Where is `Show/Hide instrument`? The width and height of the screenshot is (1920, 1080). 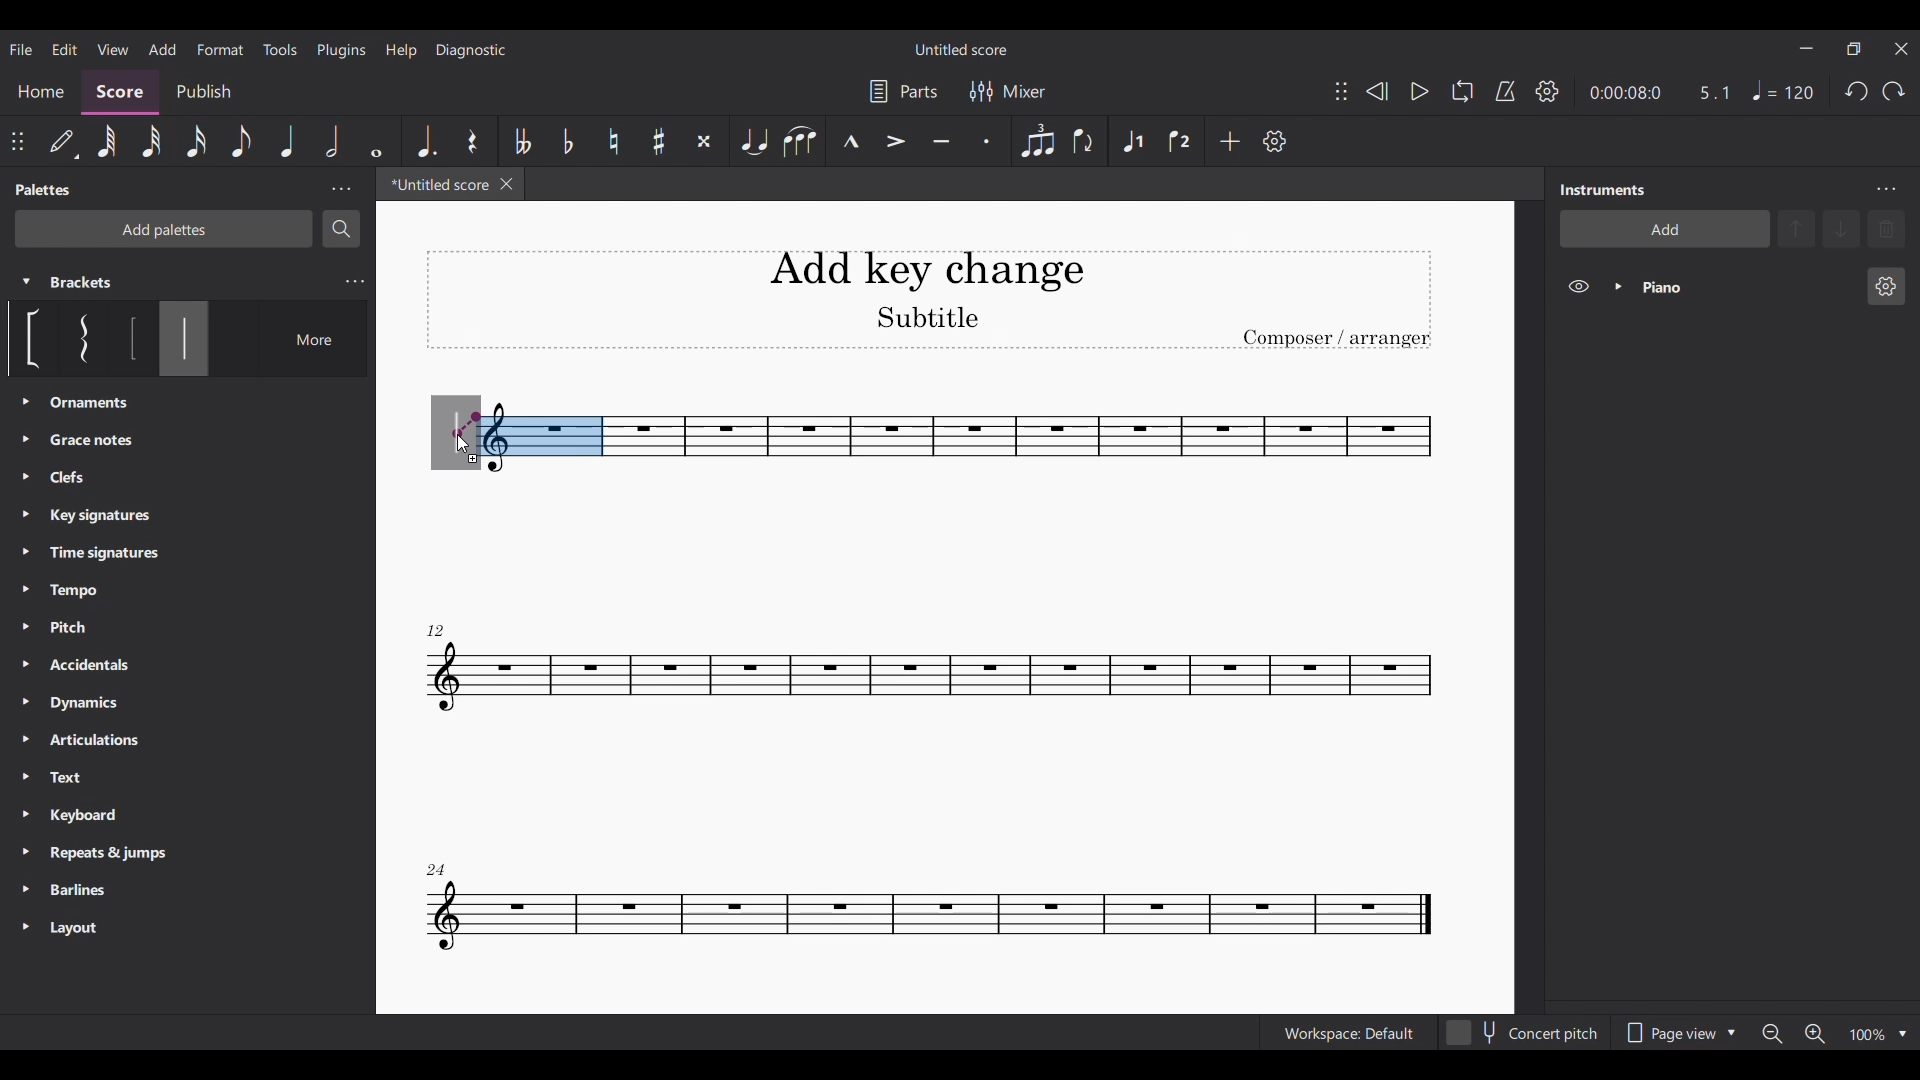
Show/Hide instrument is located at coordinates (1579, 286).